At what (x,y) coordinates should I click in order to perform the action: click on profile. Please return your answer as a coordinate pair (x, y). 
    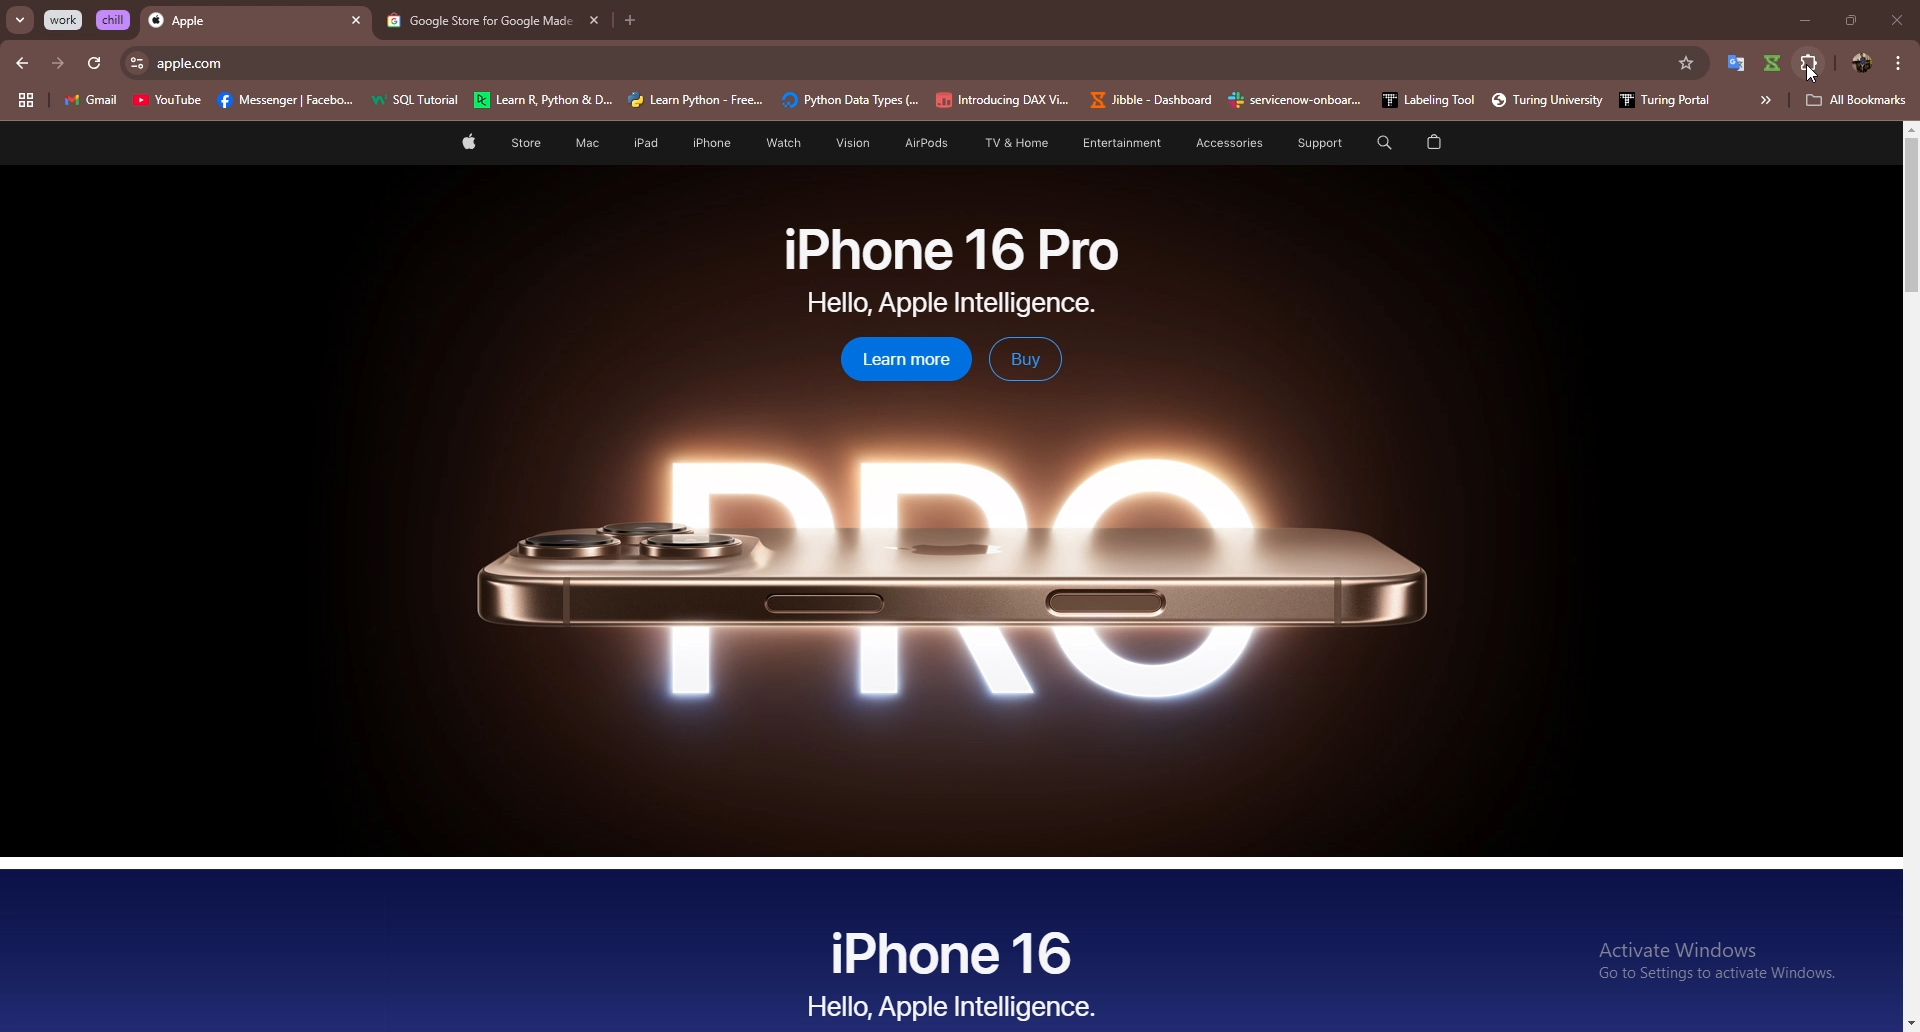
    Looking at the image, I should click on (1860, 63).